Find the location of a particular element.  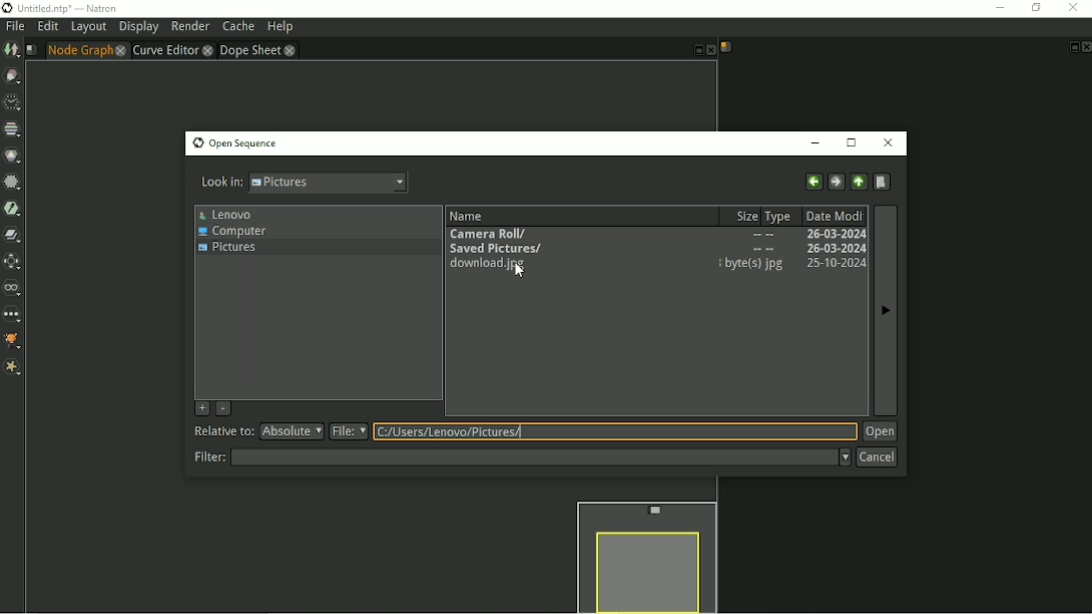

Render is located at coordinates (191, 26).